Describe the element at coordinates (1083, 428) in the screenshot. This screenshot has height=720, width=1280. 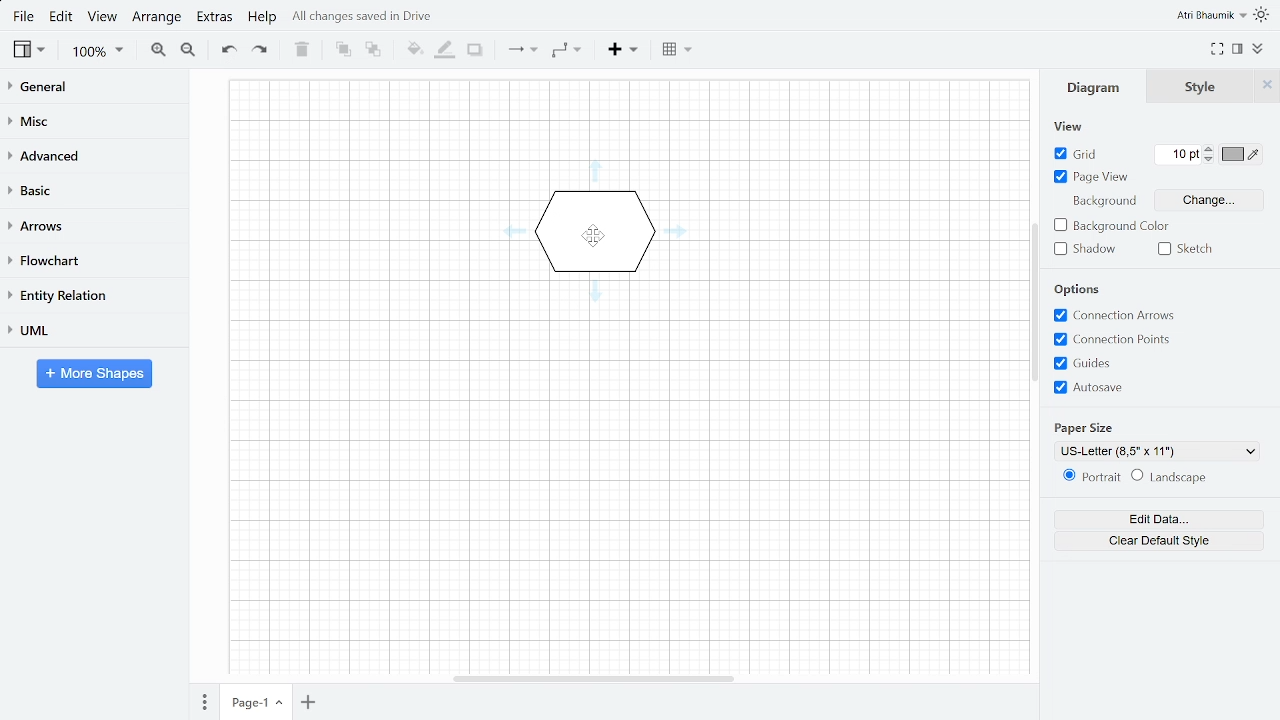
I see `Paper size` at that location.